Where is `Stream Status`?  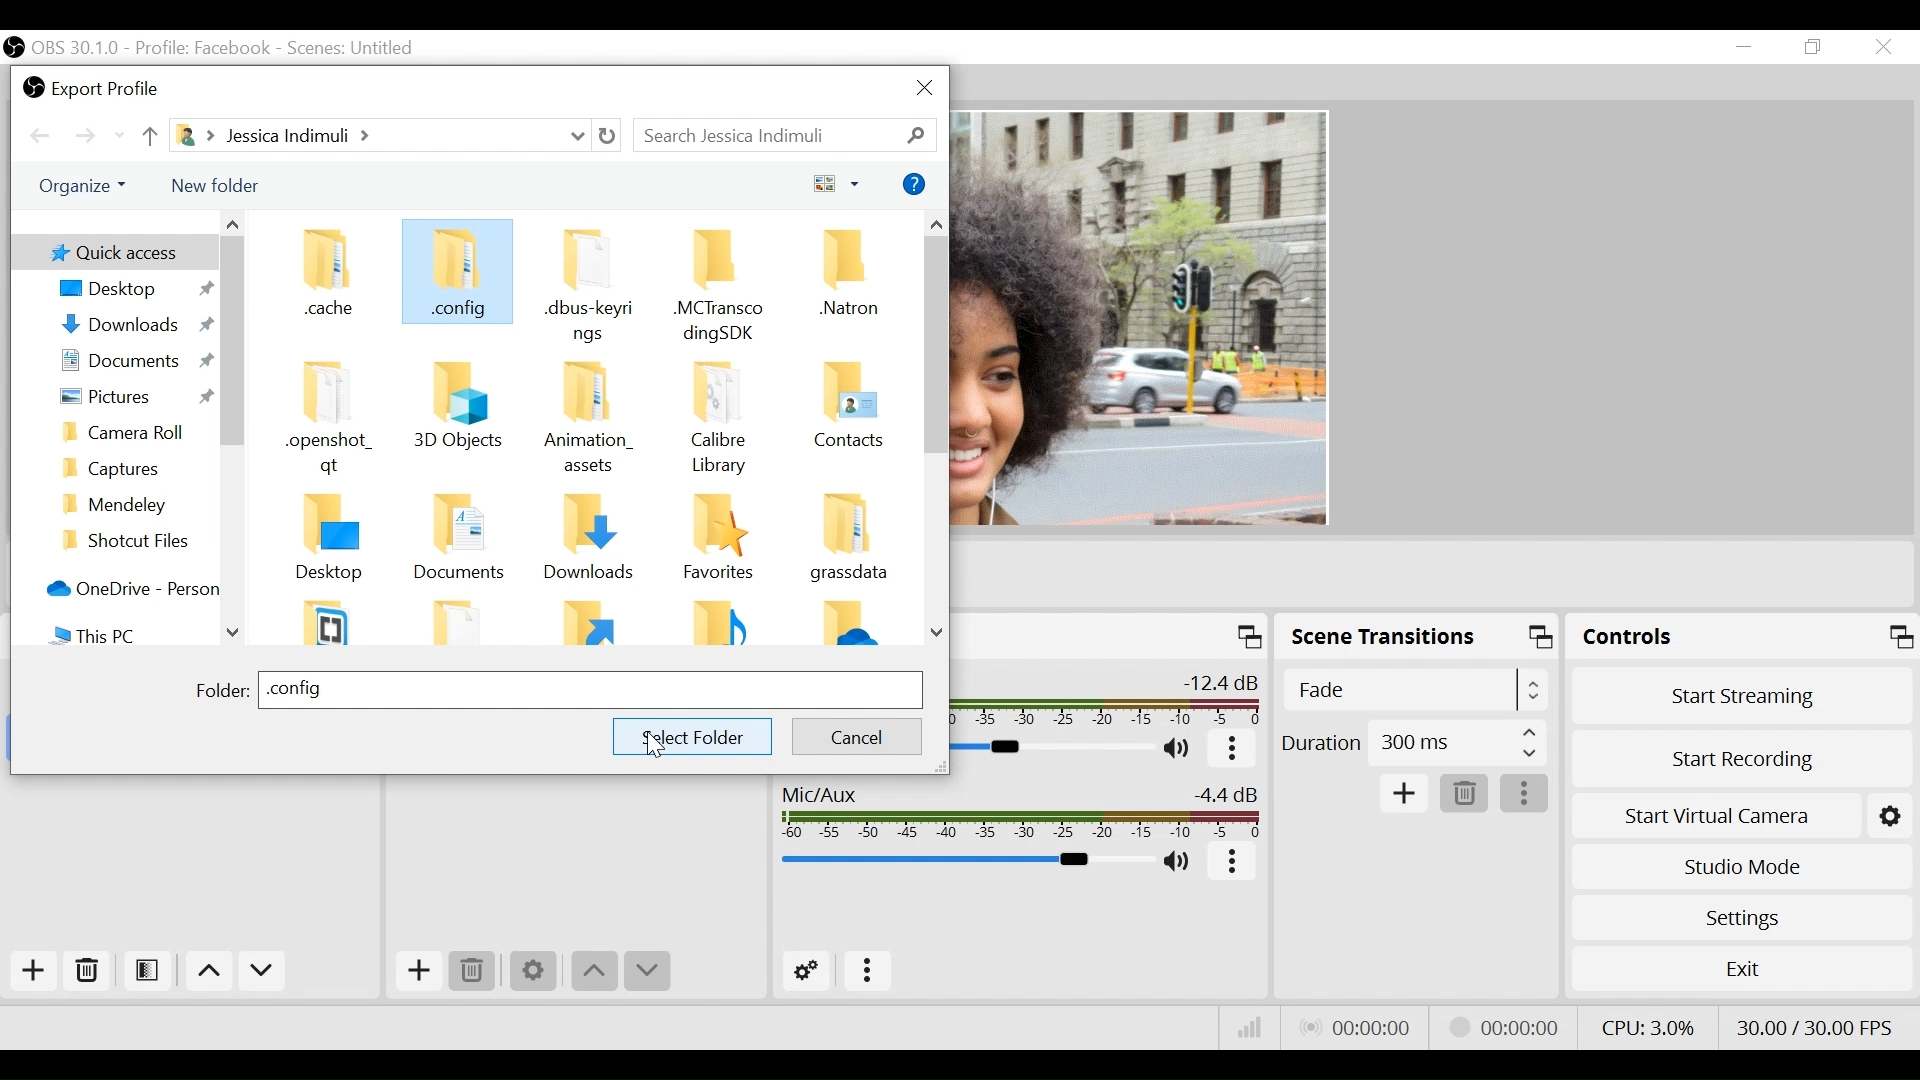 Stream Status is located at coordinates (1517, 1027).